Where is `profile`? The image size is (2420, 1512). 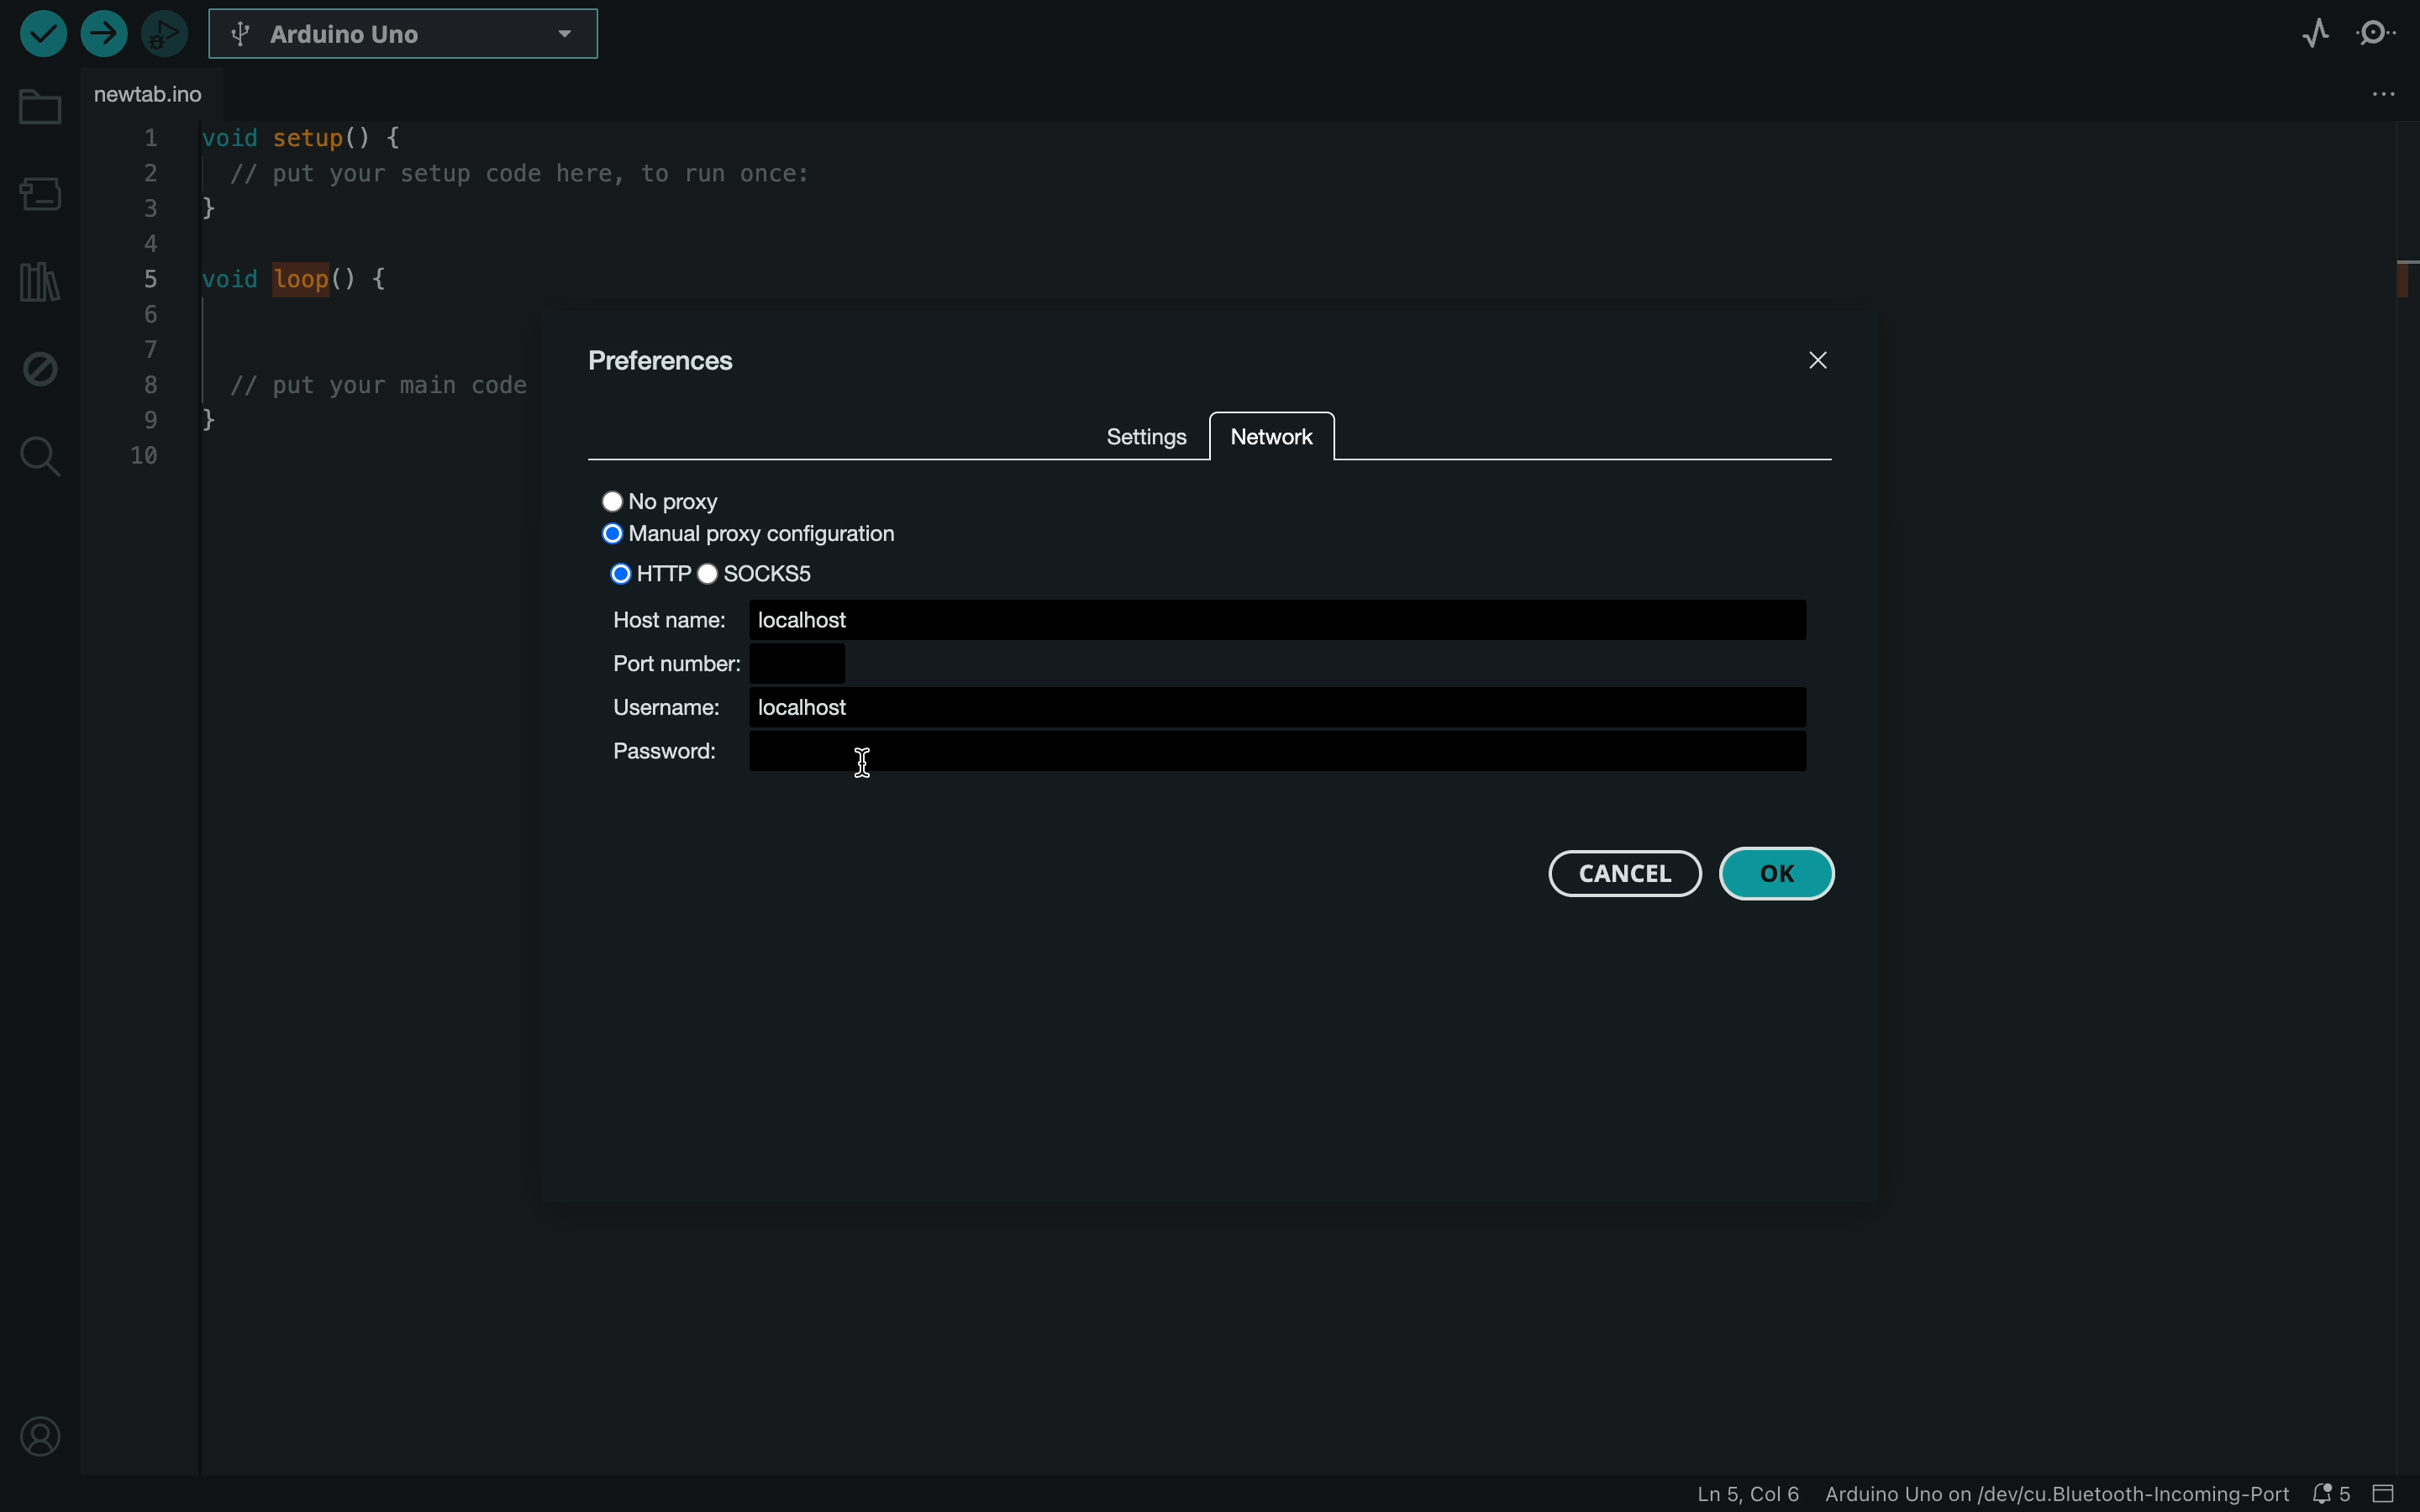 profile is located at coordinates (40, 1439).